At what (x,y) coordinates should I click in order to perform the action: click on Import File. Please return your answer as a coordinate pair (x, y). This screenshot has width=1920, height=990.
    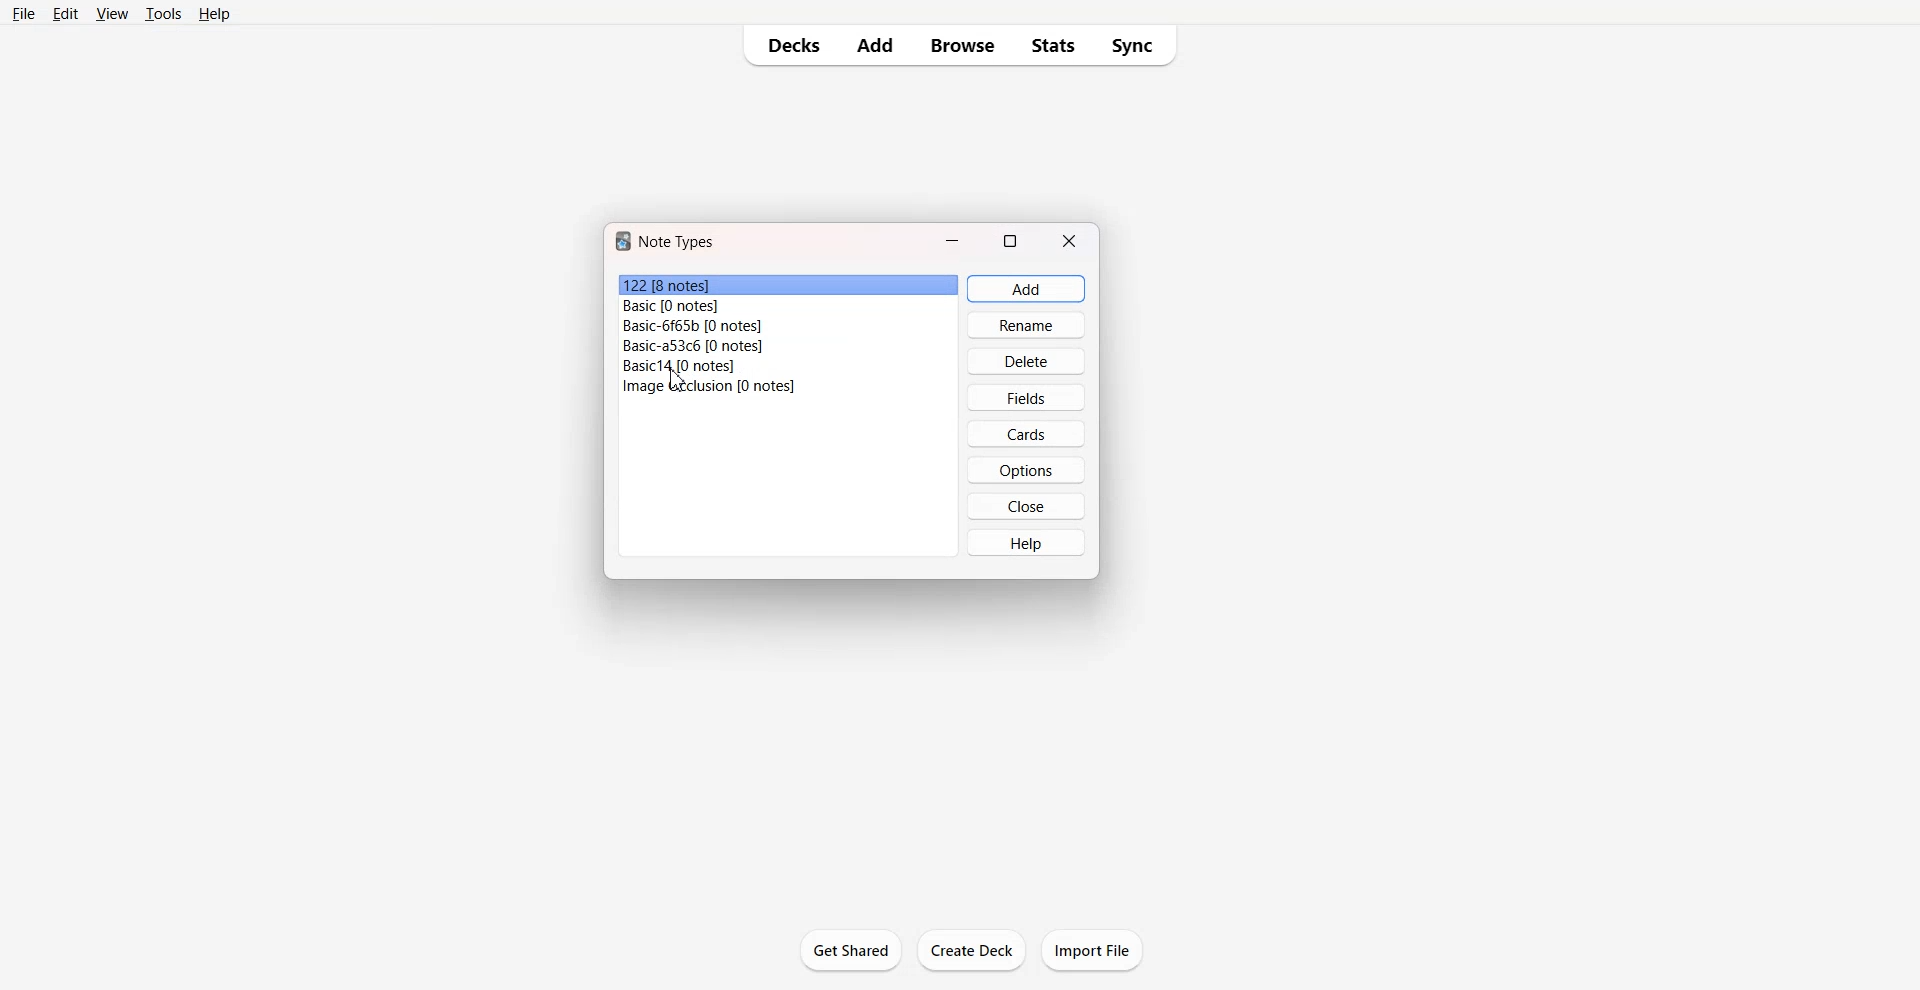
    Looking at the image, I should click on (1092, 950).